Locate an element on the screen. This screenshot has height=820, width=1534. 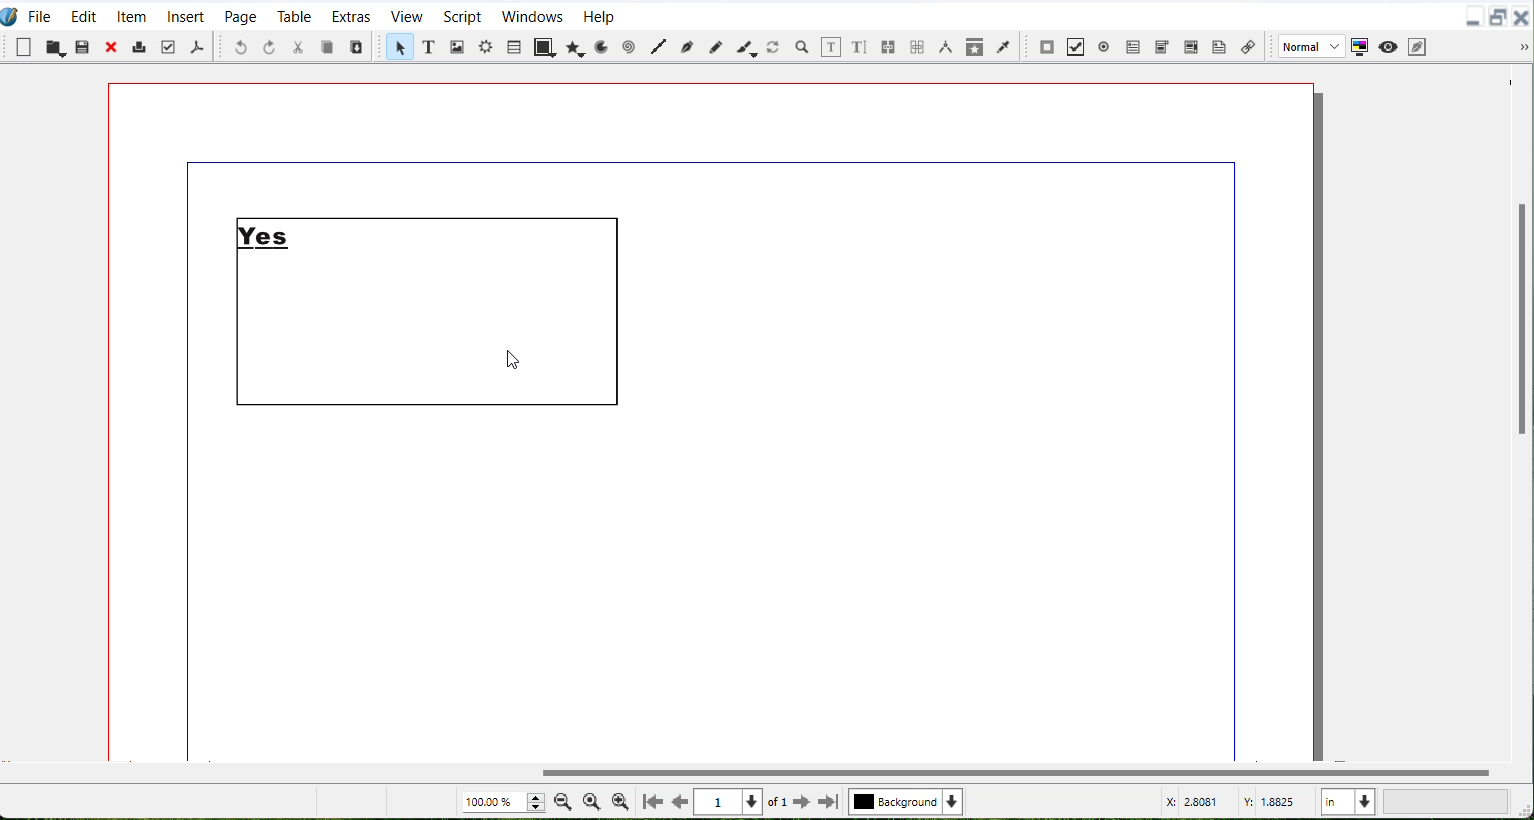
Close is located at coordinates (1524, 15).